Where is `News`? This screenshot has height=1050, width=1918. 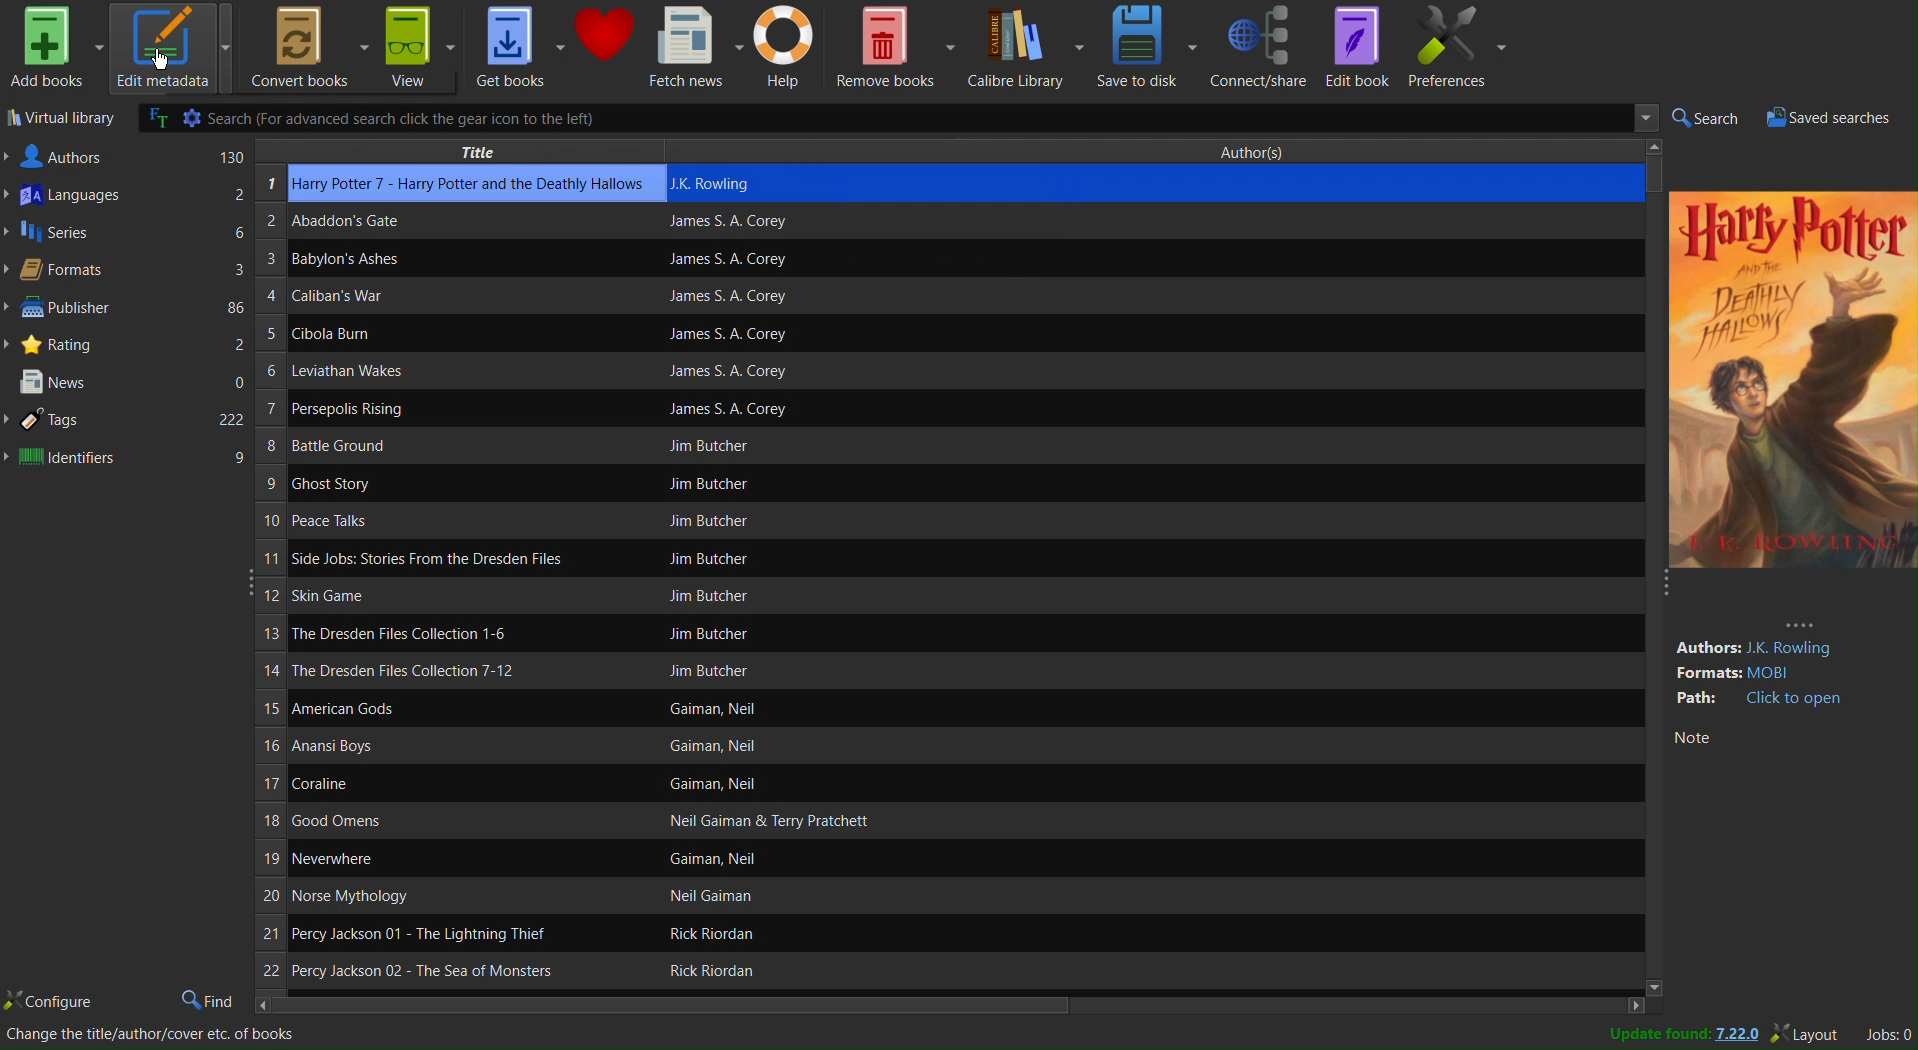 News is located at coordinates (129, 381).